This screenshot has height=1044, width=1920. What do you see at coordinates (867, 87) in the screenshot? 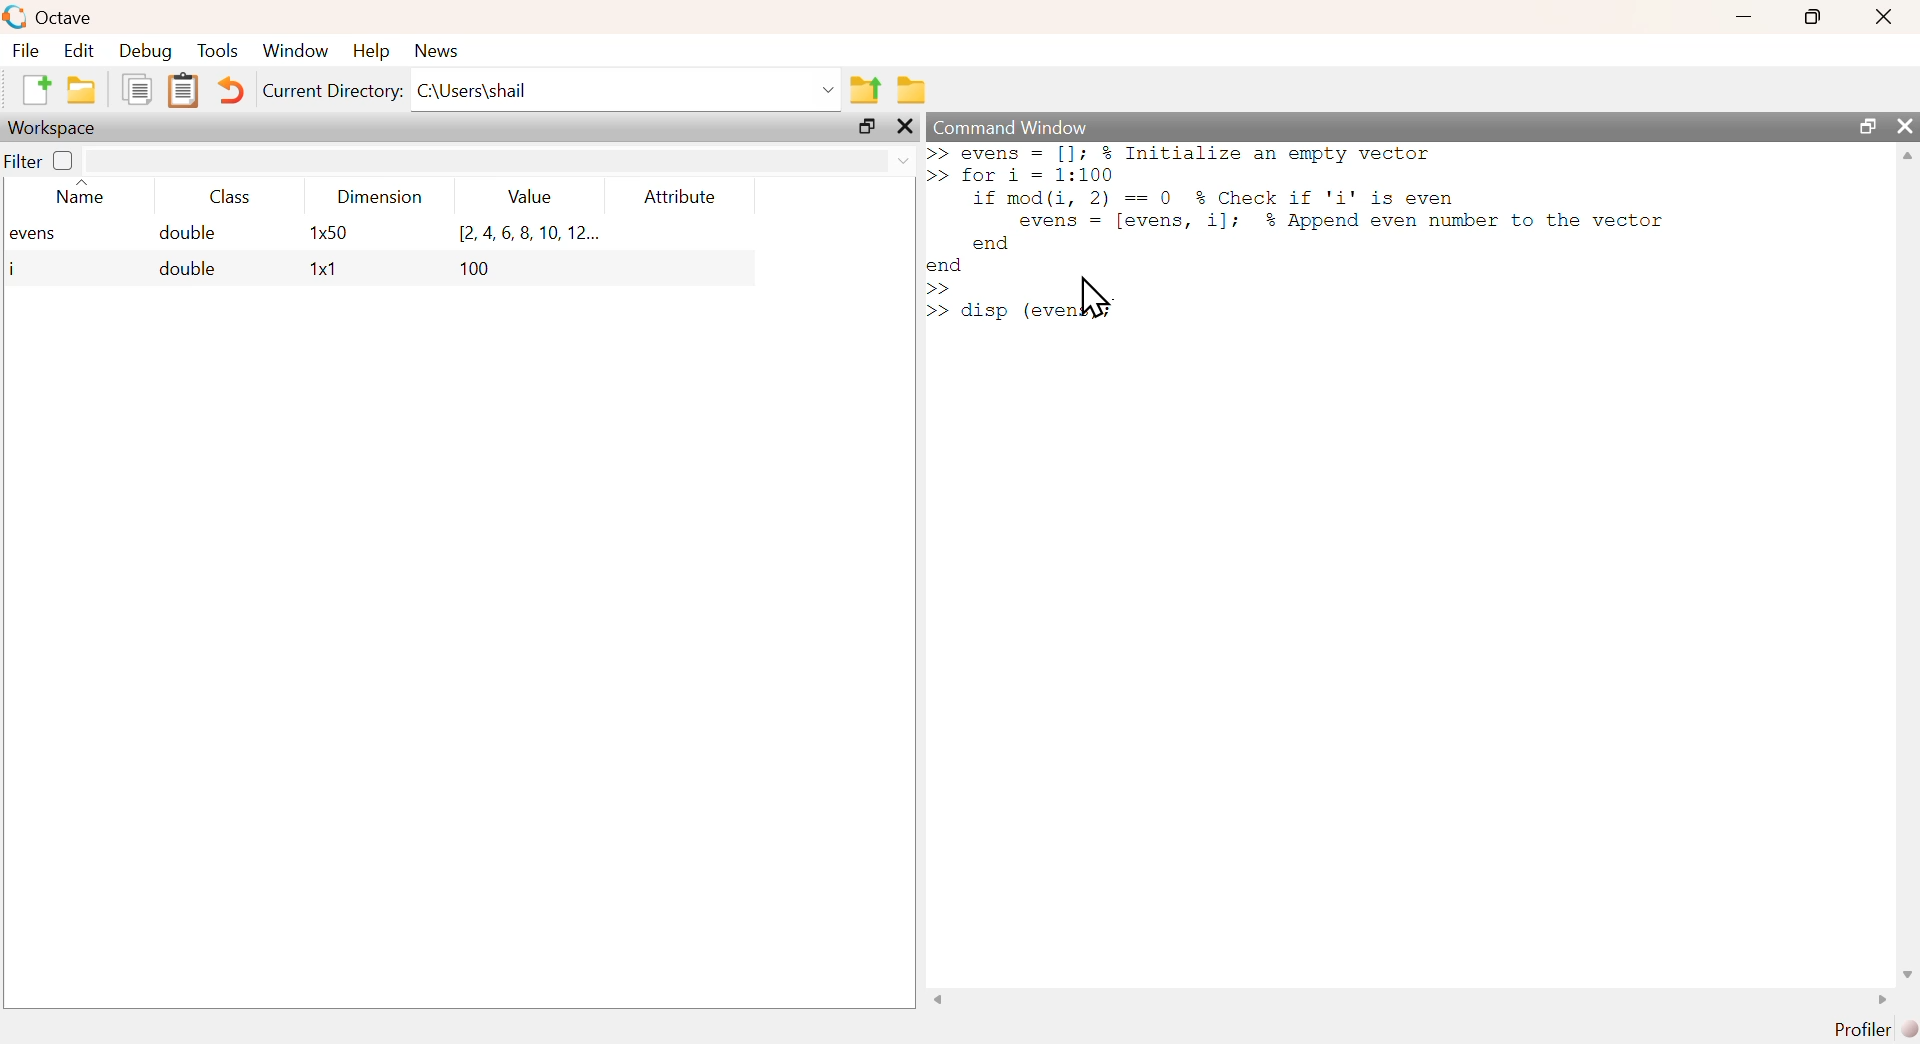
I see `one directory up` at bounding box center [867, 87].